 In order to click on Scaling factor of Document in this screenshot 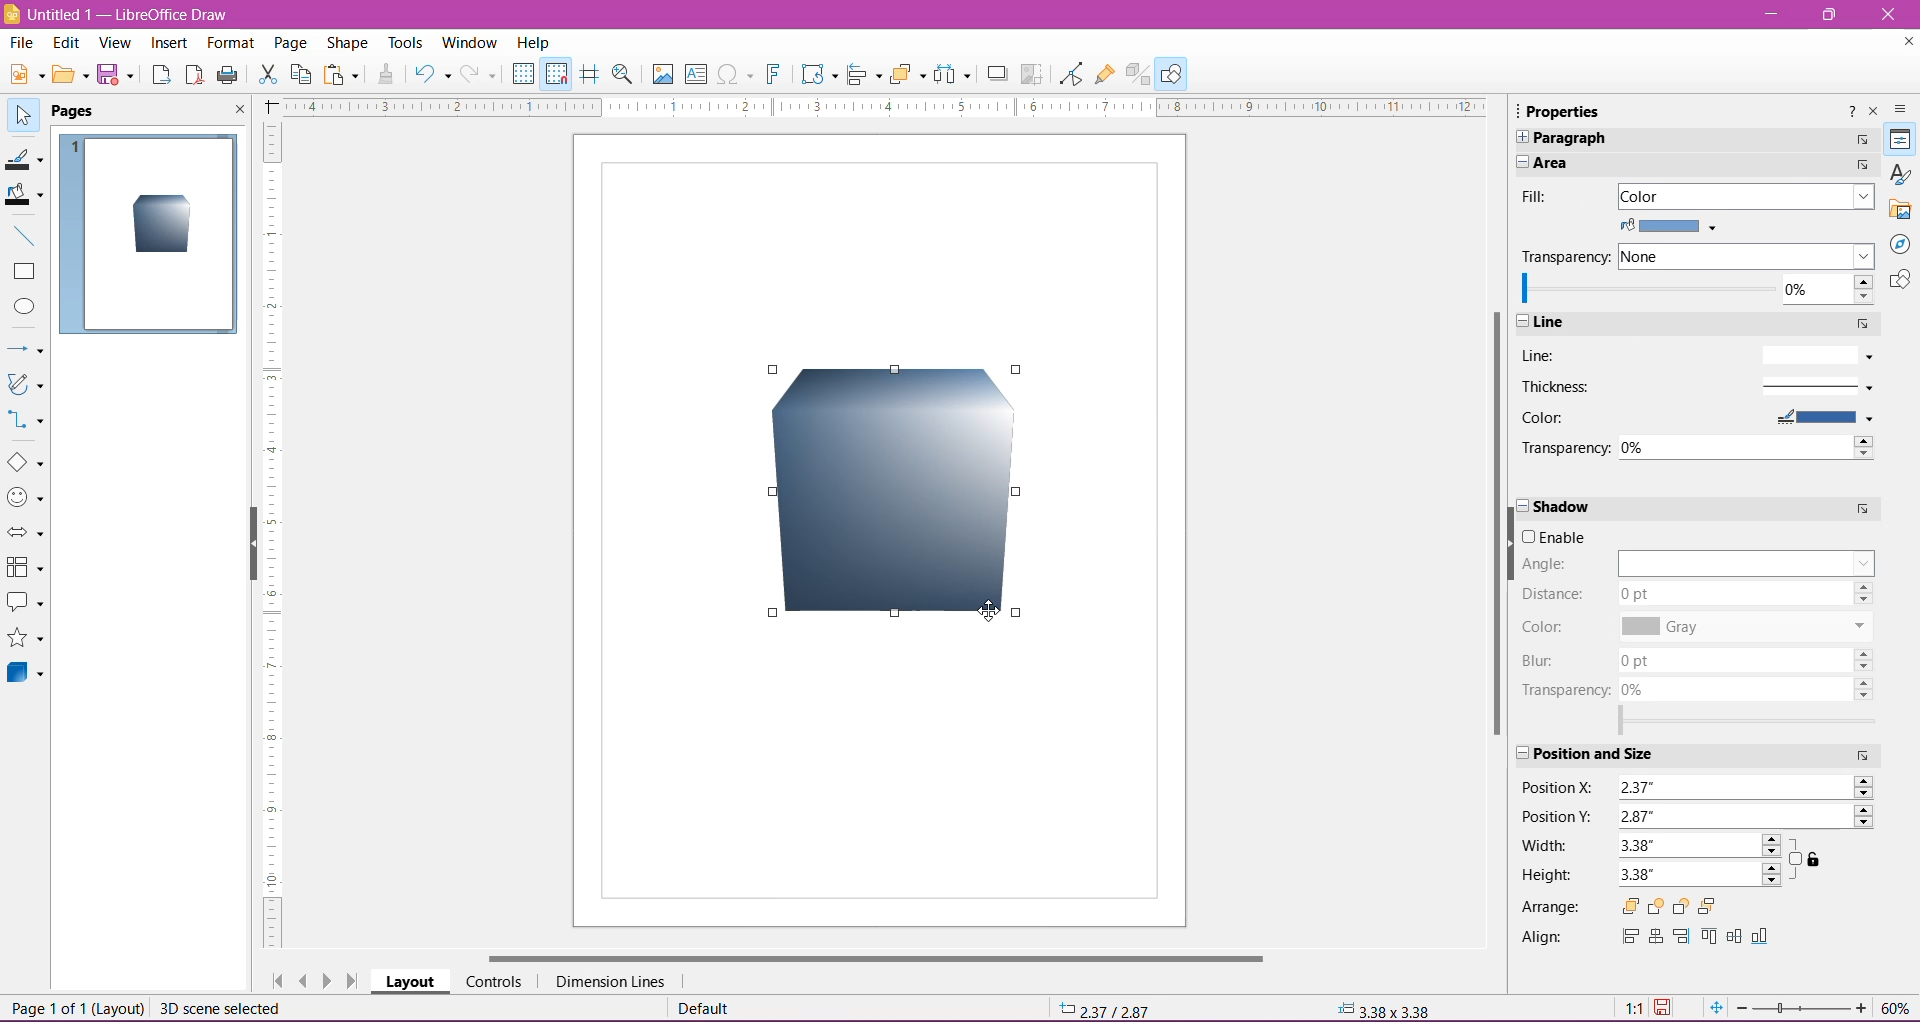, I will do `click(1633, 1009)`.